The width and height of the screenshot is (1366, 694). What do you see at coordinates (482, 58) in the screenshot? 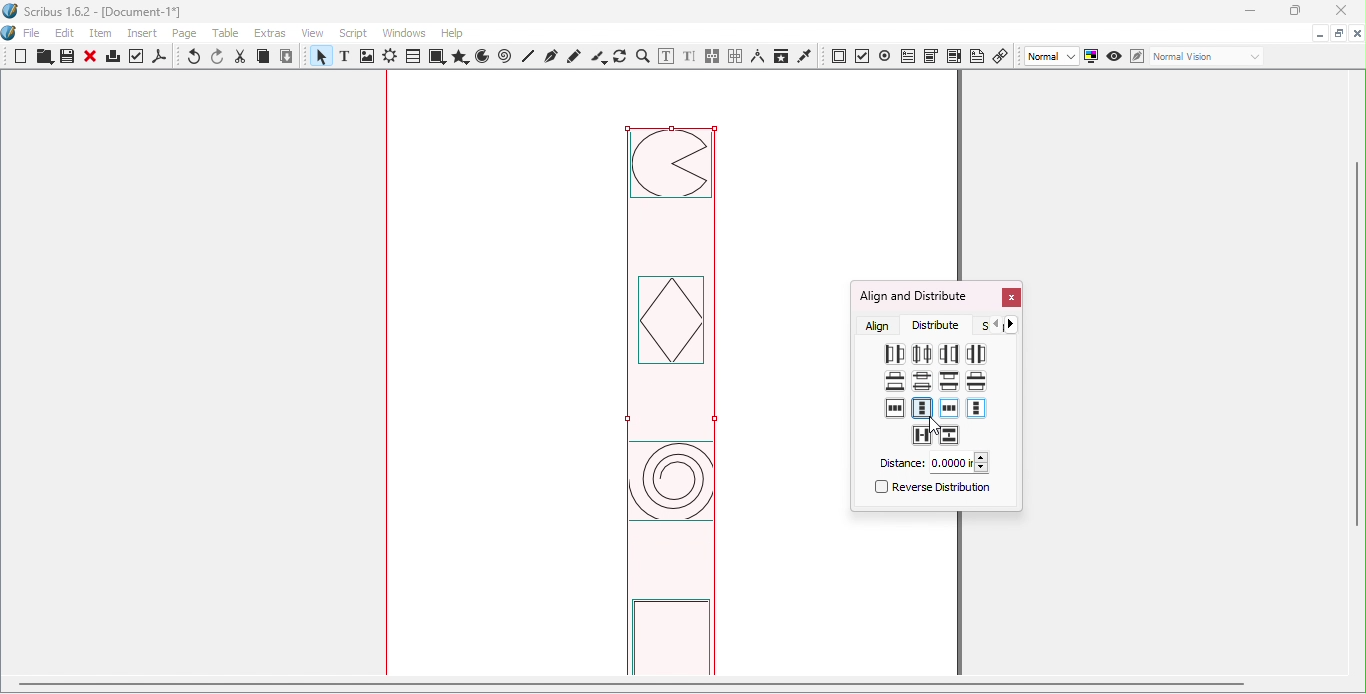
I see `Arc` at bounding box center [482, 58].